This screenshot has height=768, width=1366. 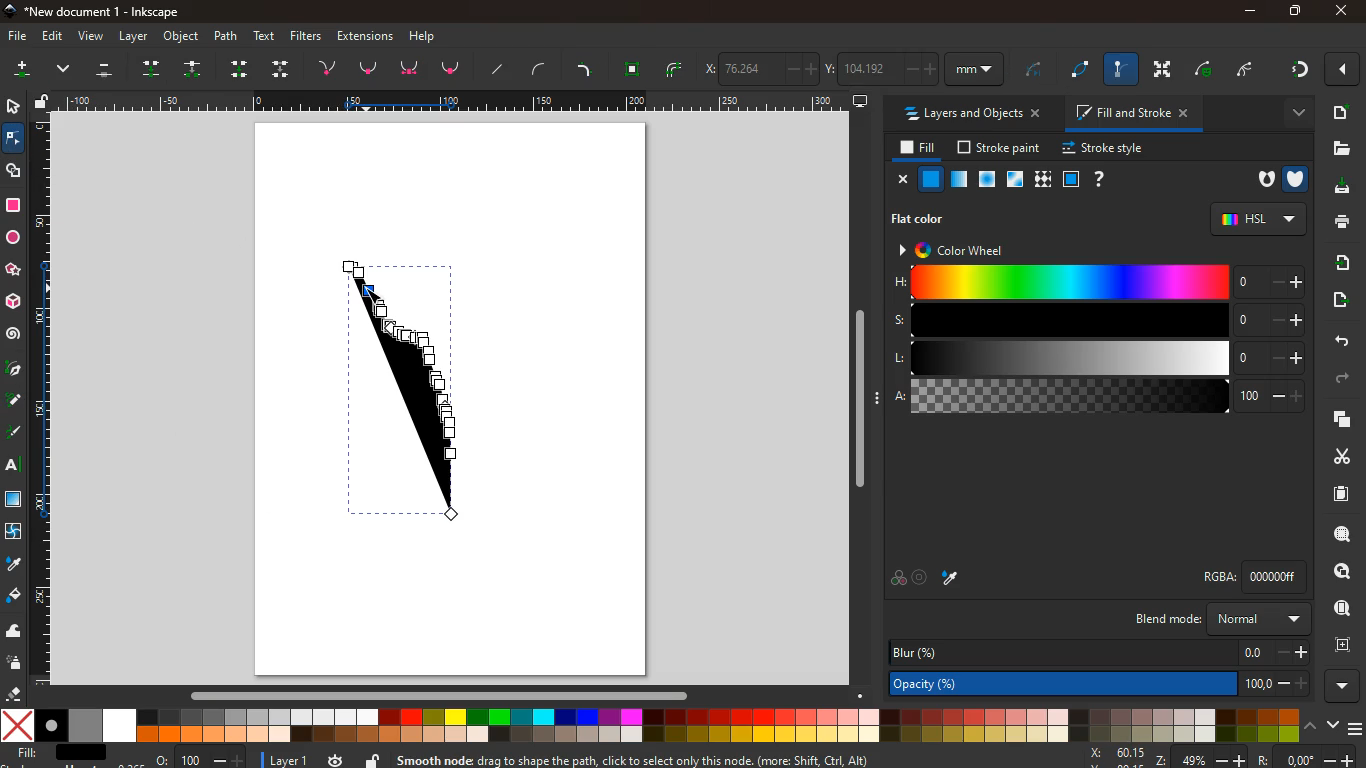 What do you see at coordinates (1339, 189) in the screenshot?
I see `download` at bounding box center [1339, 189].